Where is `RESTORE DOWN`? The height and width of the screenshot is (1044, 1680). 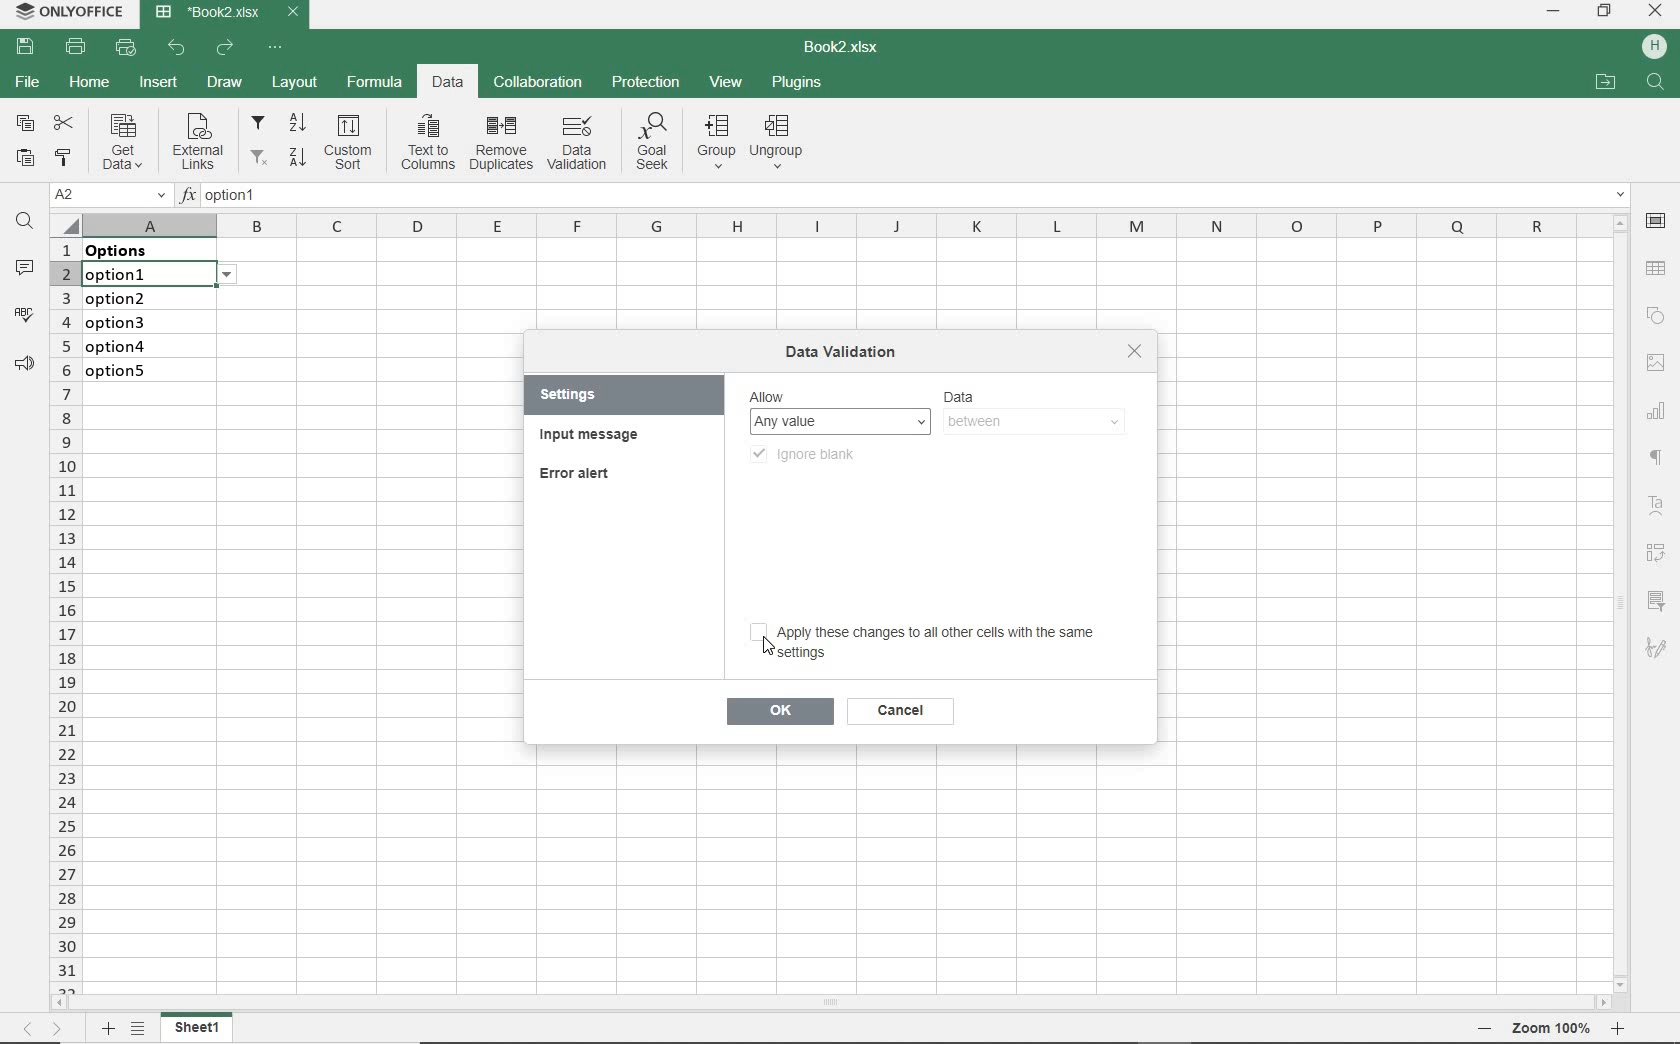
RESTORE DOWN is located at coordinates (1605, 13).